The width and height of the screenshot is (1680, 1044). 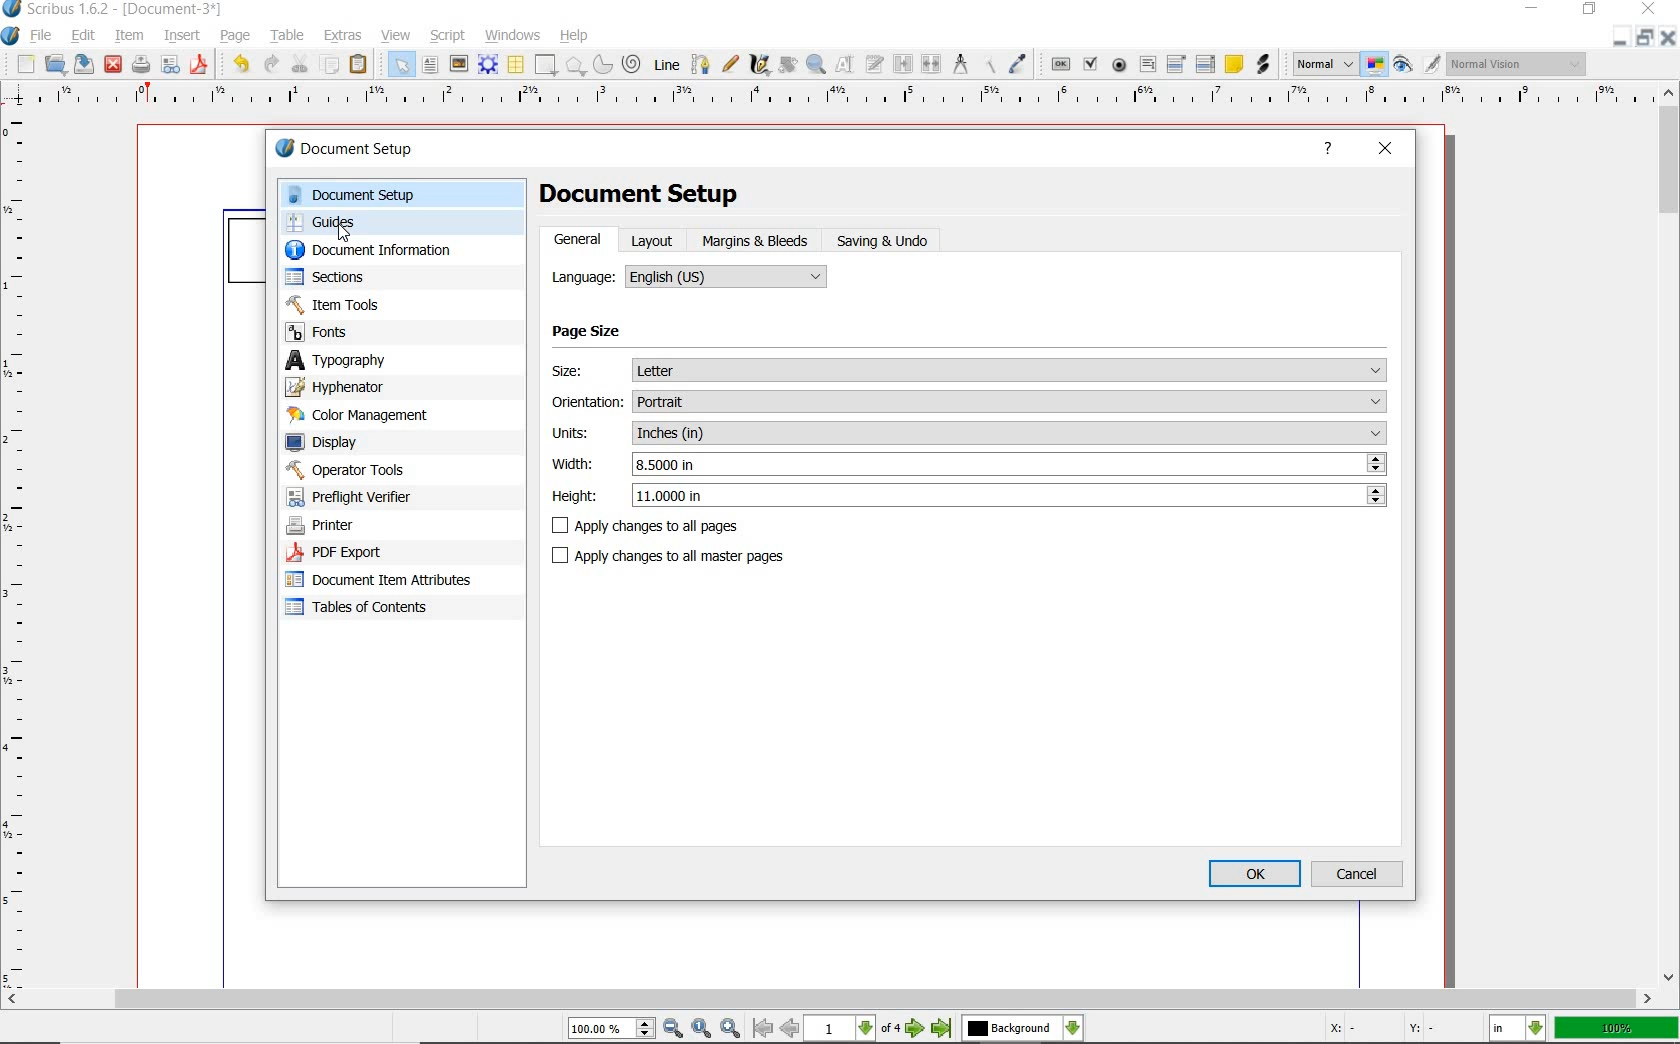 I want to click on minimize, so click(x=1622, y=37).